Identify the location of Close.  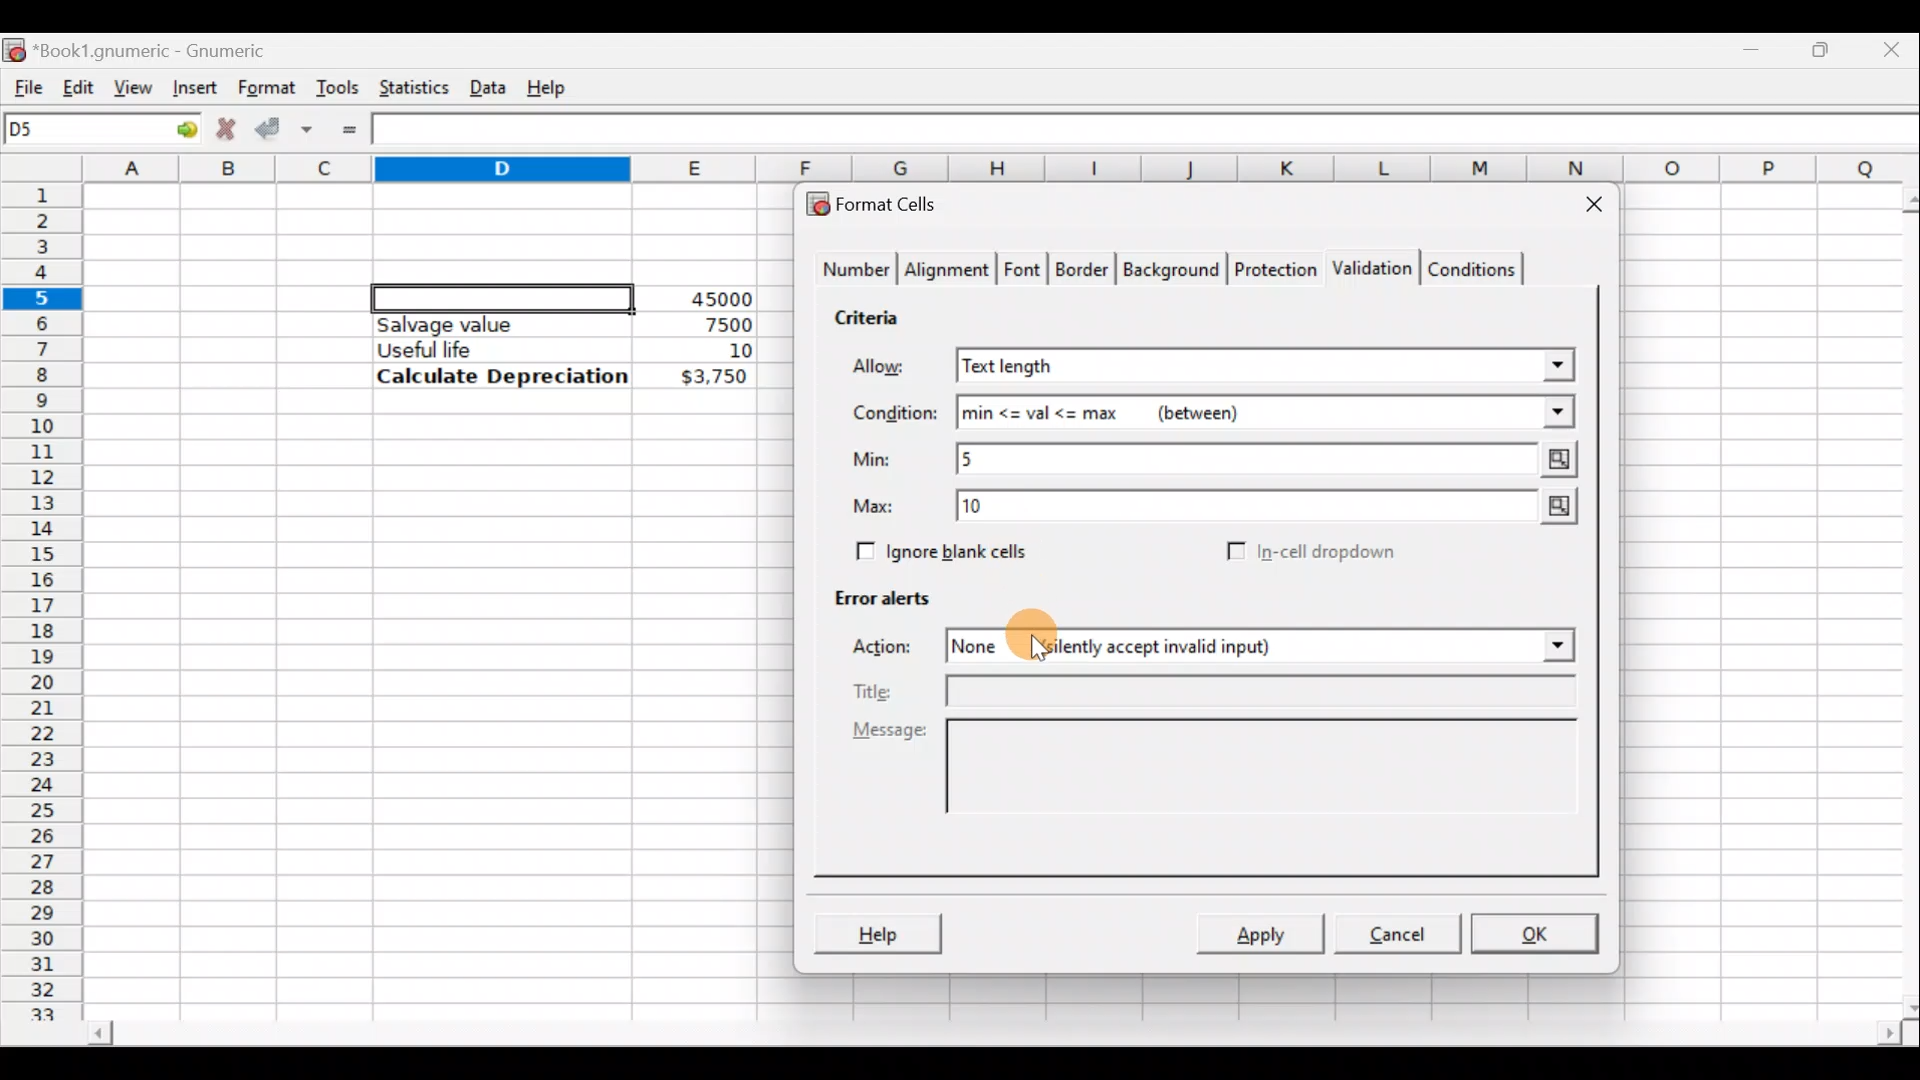
(1585, 208).